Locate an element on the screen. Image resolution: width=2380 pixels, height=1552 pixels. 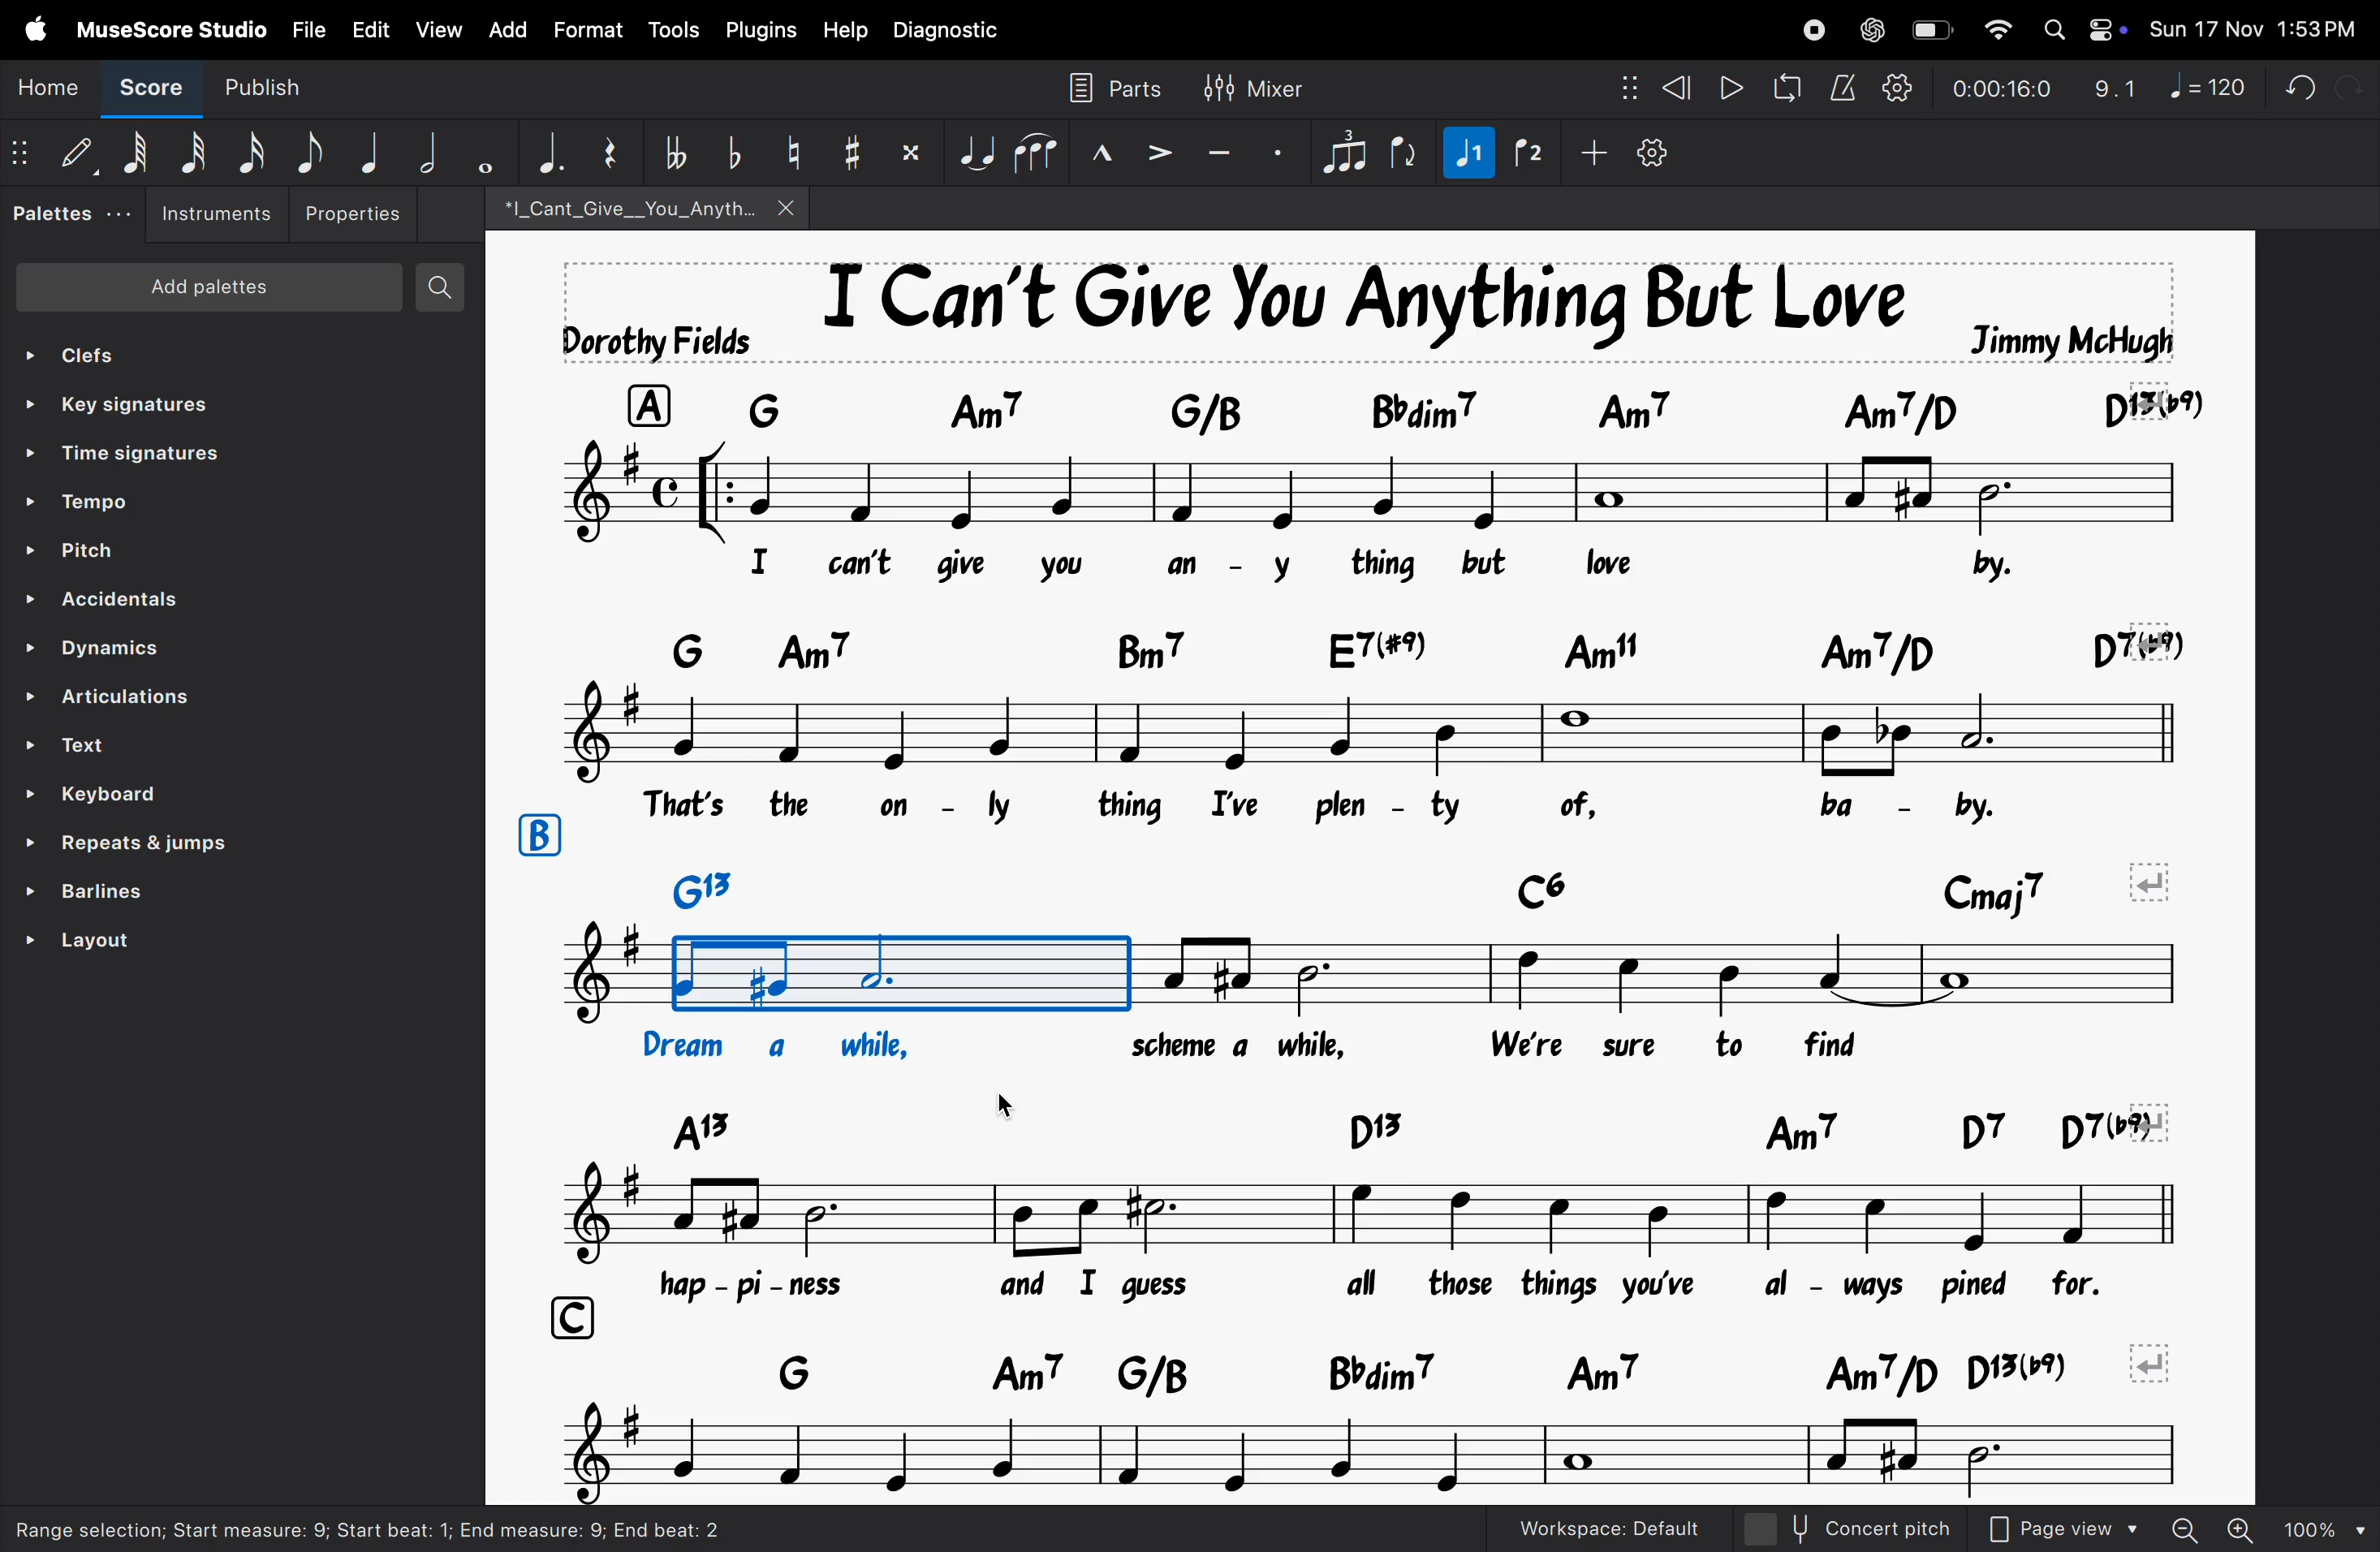
plus sign is located at coordinates (1589, 153).